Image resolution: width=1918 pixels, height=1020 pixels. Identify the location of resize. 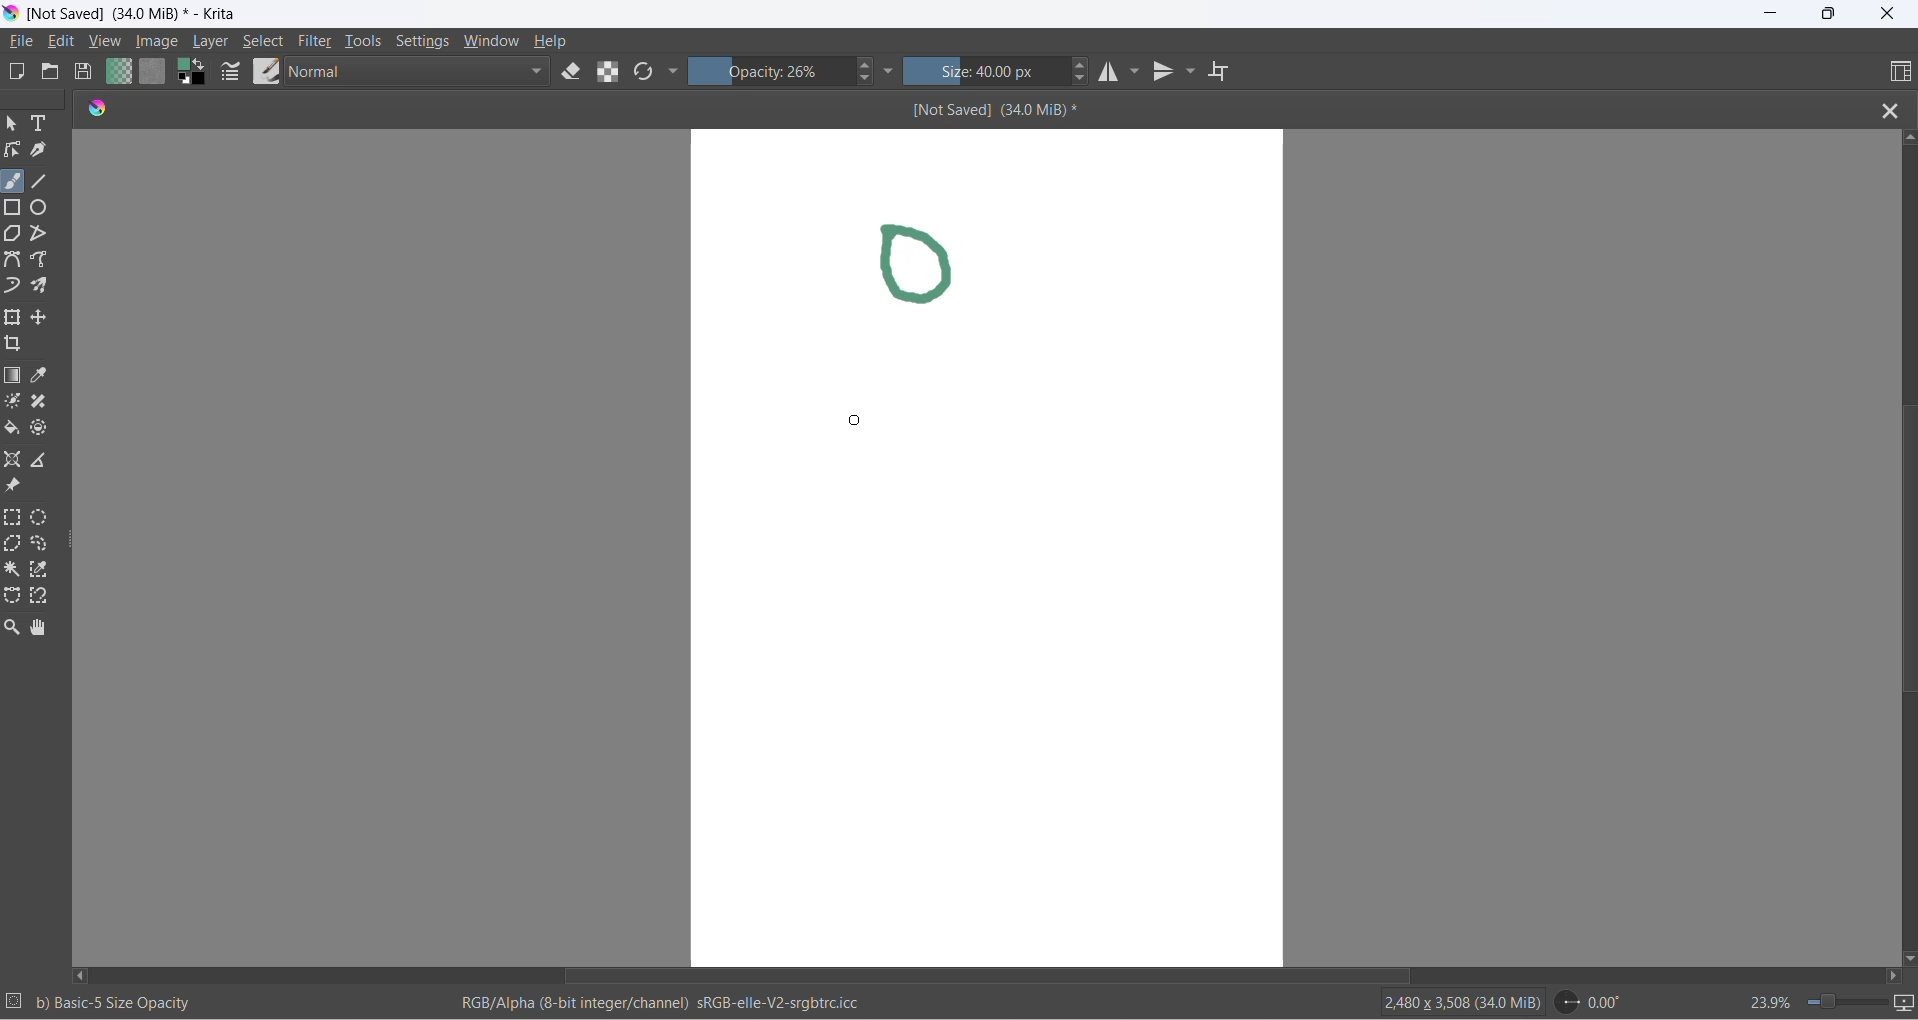
(73, 538).